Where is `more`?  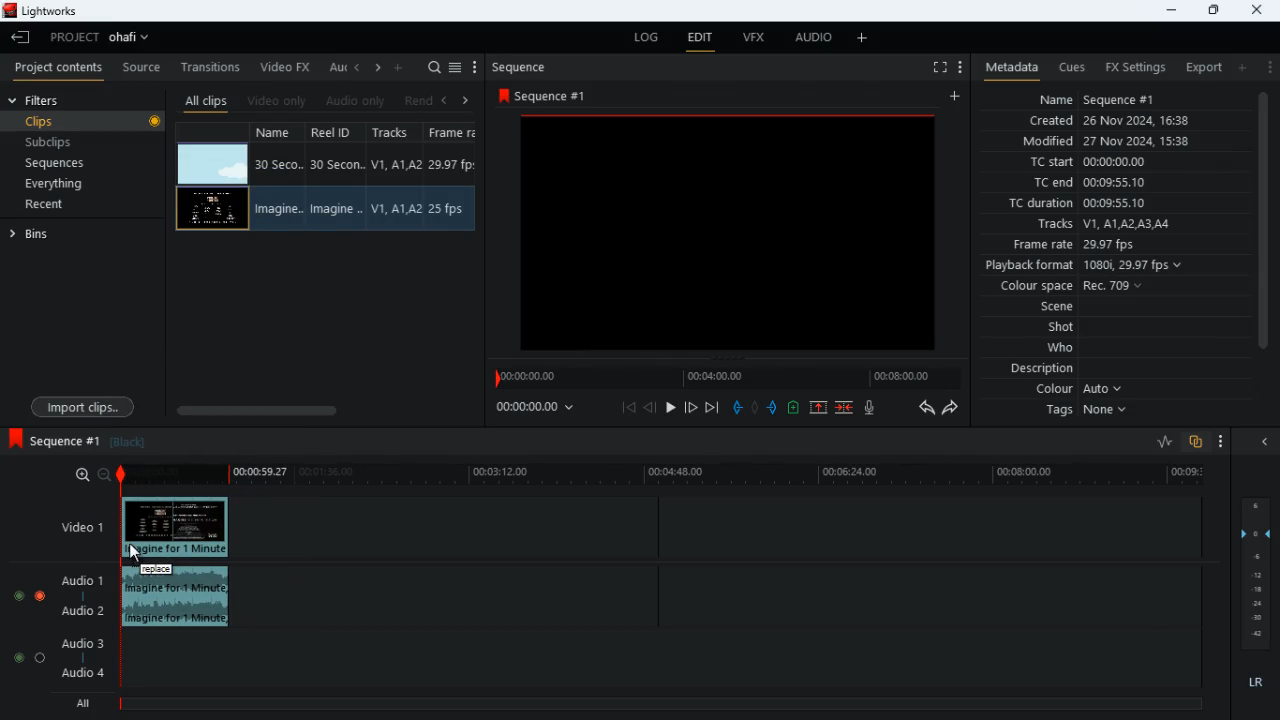 more is located at coordinates (478, 66).